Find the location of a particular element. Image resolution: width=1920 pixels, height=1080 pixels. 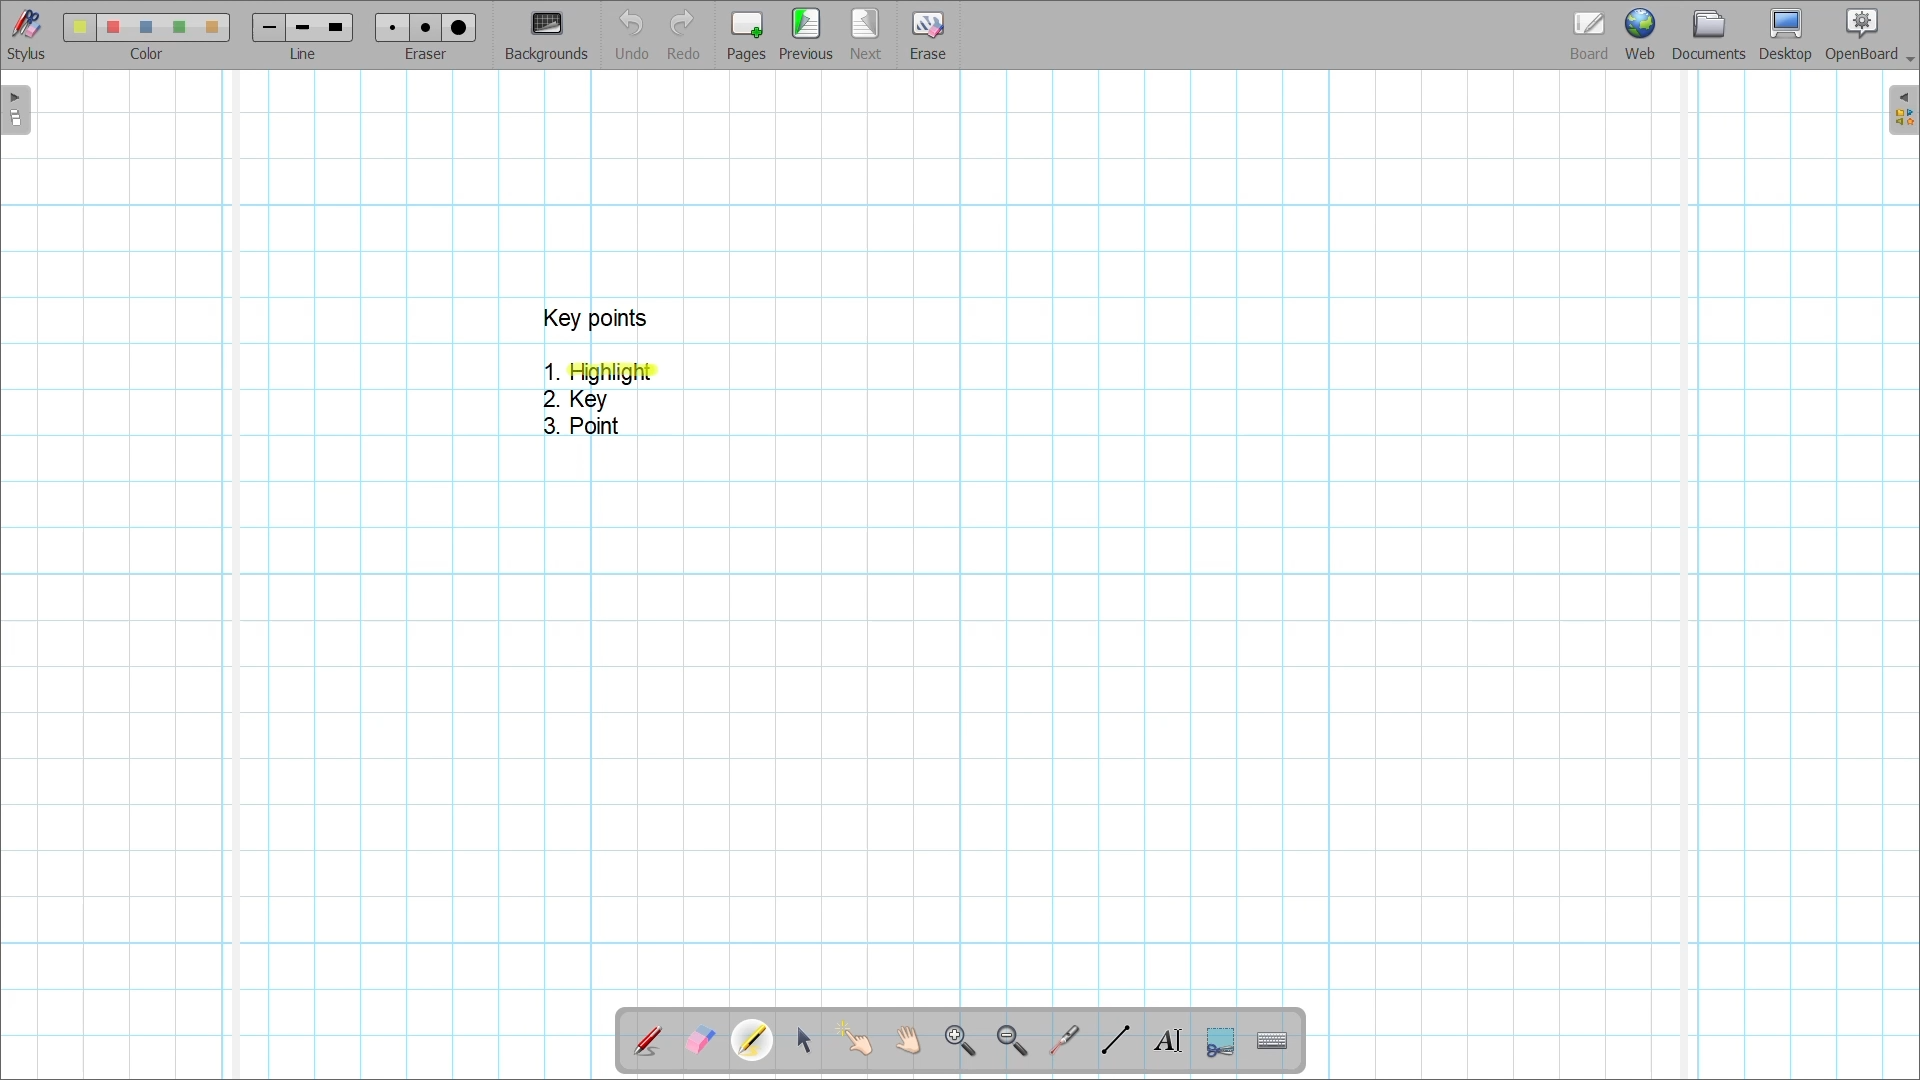

color4 is located at coordinates (178, 26).